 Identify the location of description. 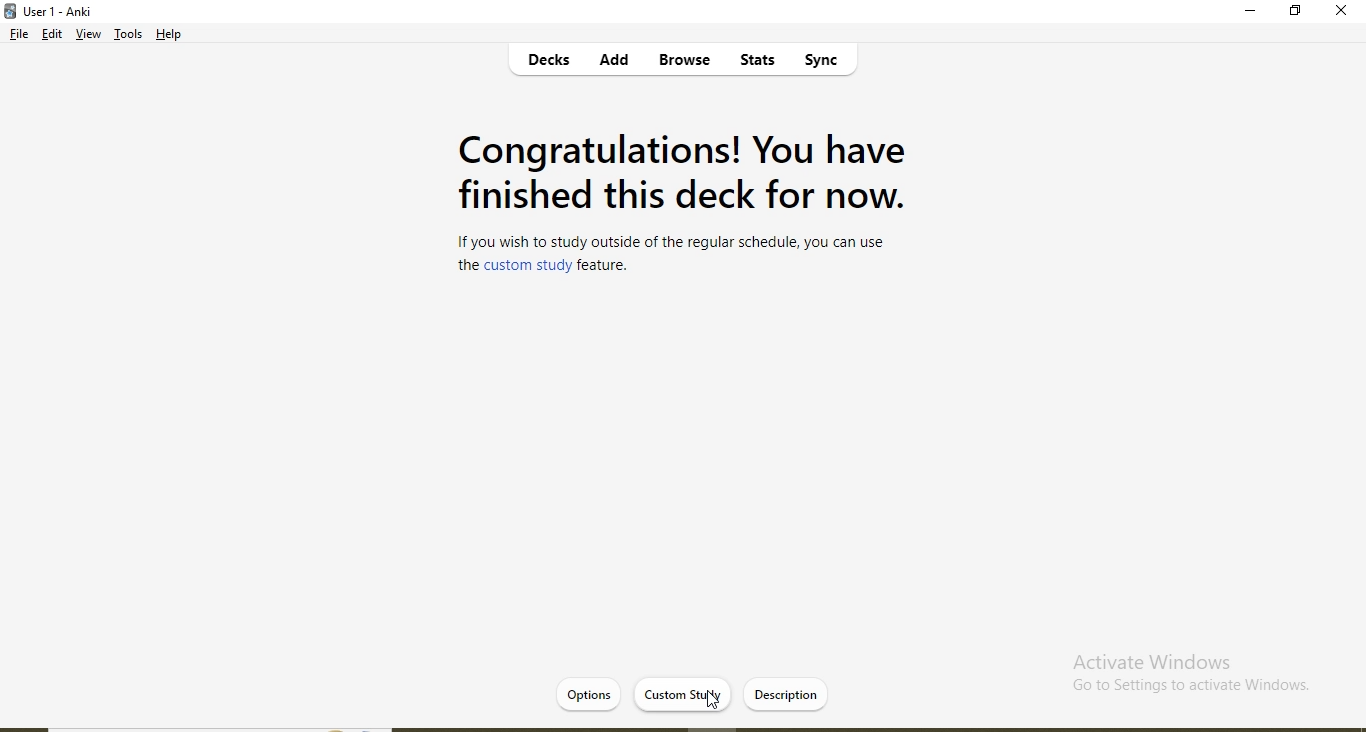
(786, 696).